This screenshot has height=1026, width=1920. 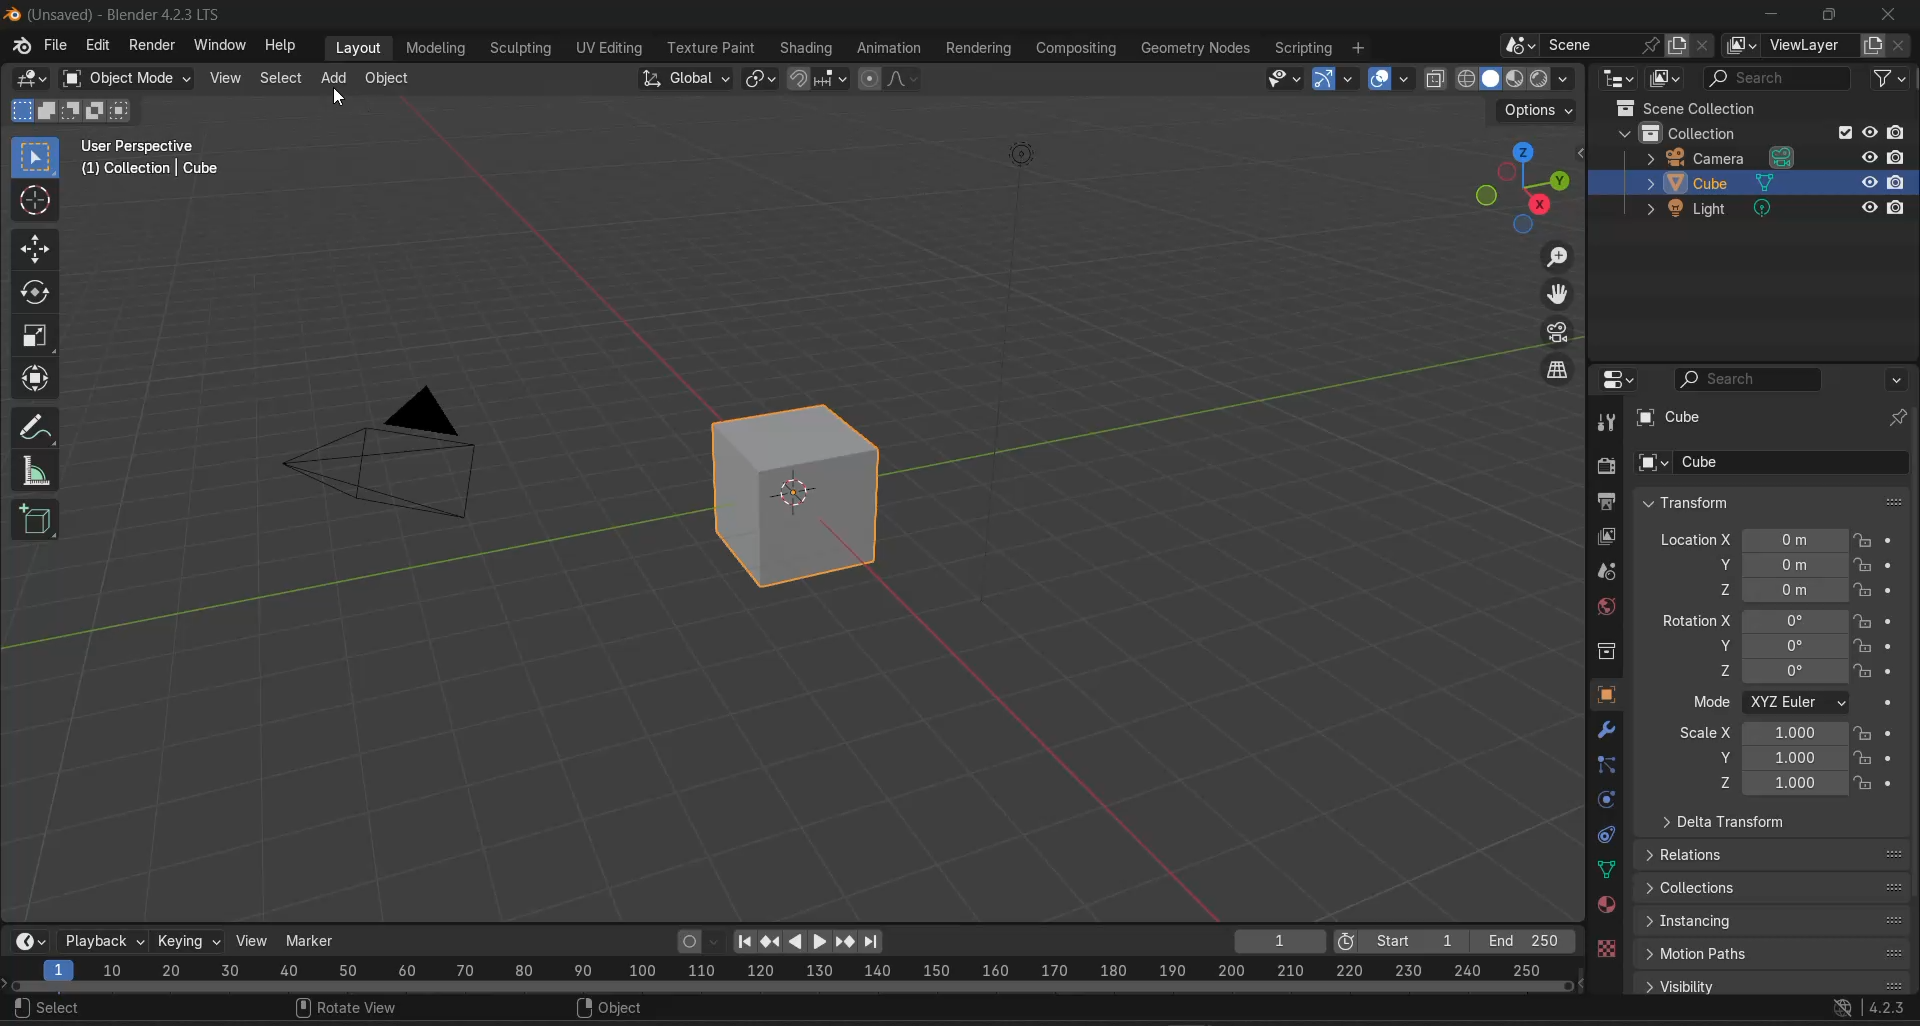 What do you see at coordinates (1752, 621) in the screenshot?
I see `rotation x` at bounding box center [1752, 621].